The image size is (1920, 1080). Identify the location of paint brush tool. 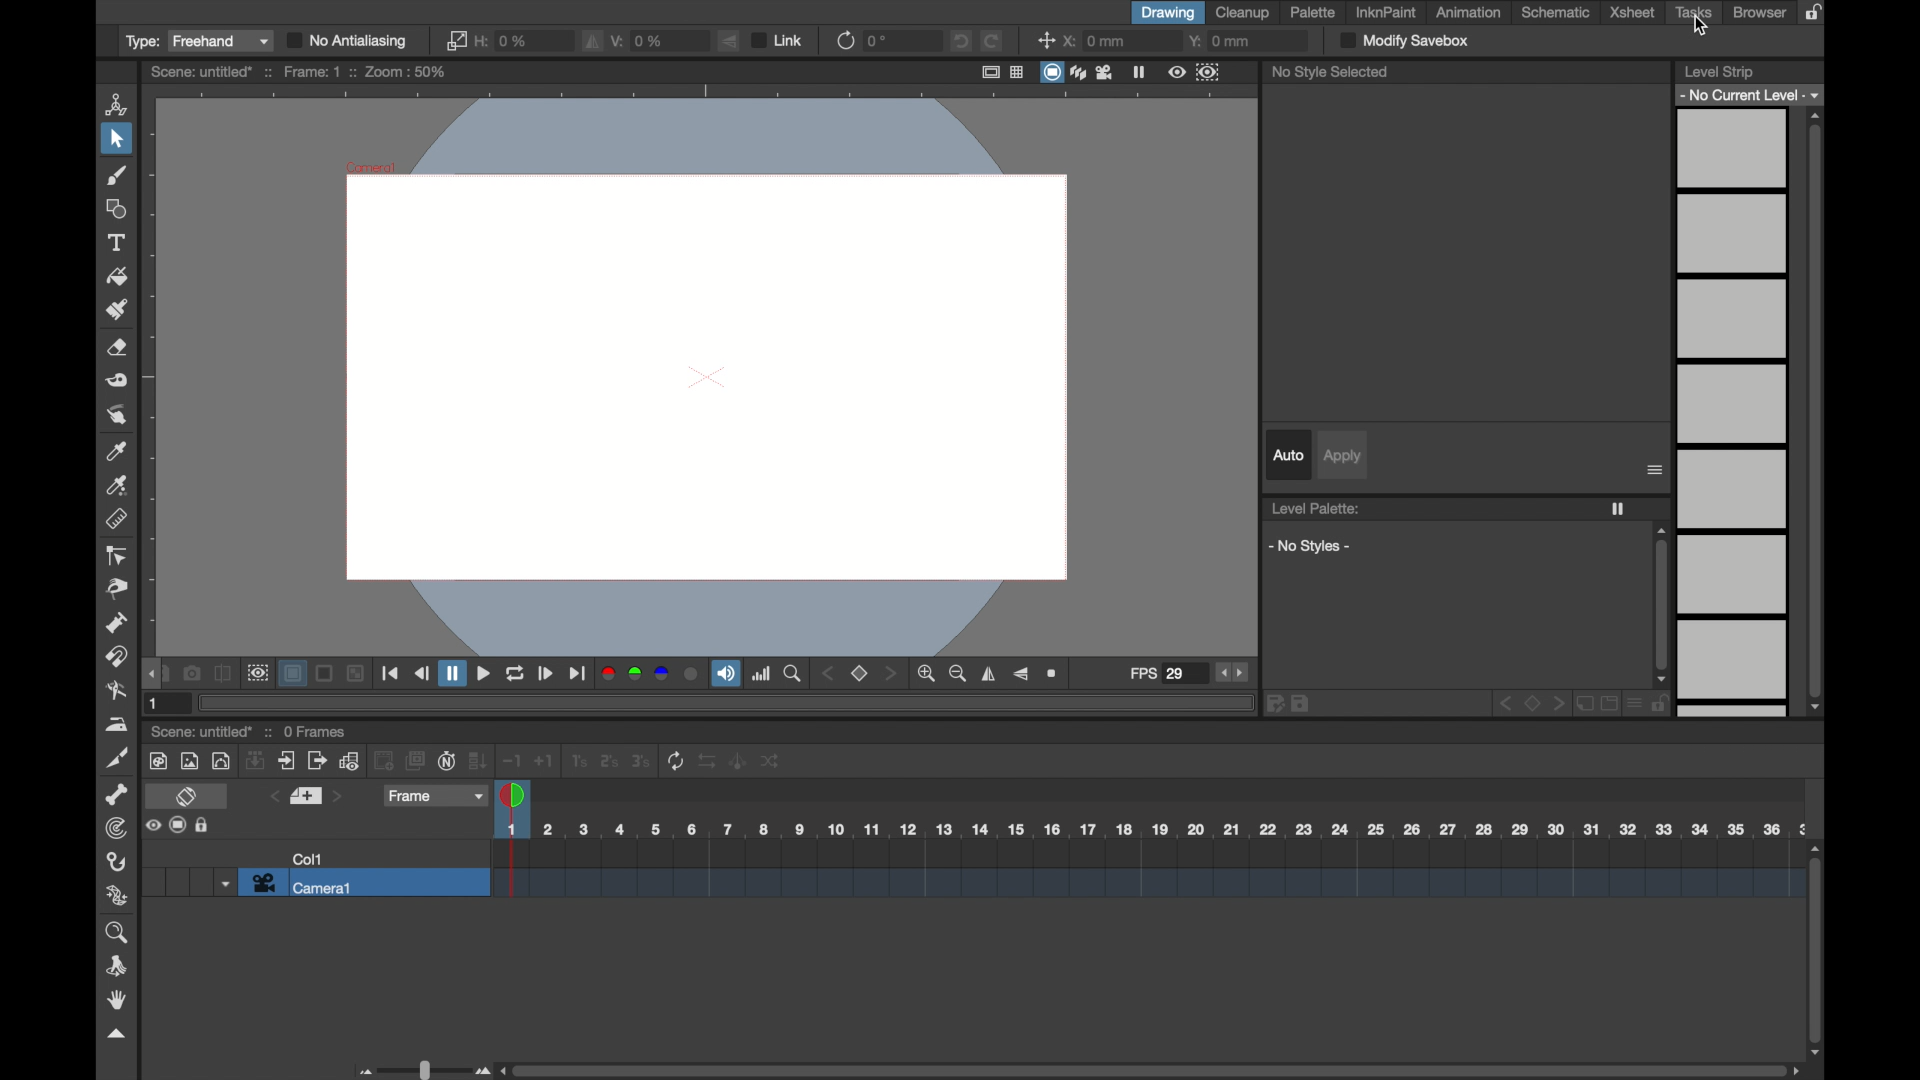
(116, 175).